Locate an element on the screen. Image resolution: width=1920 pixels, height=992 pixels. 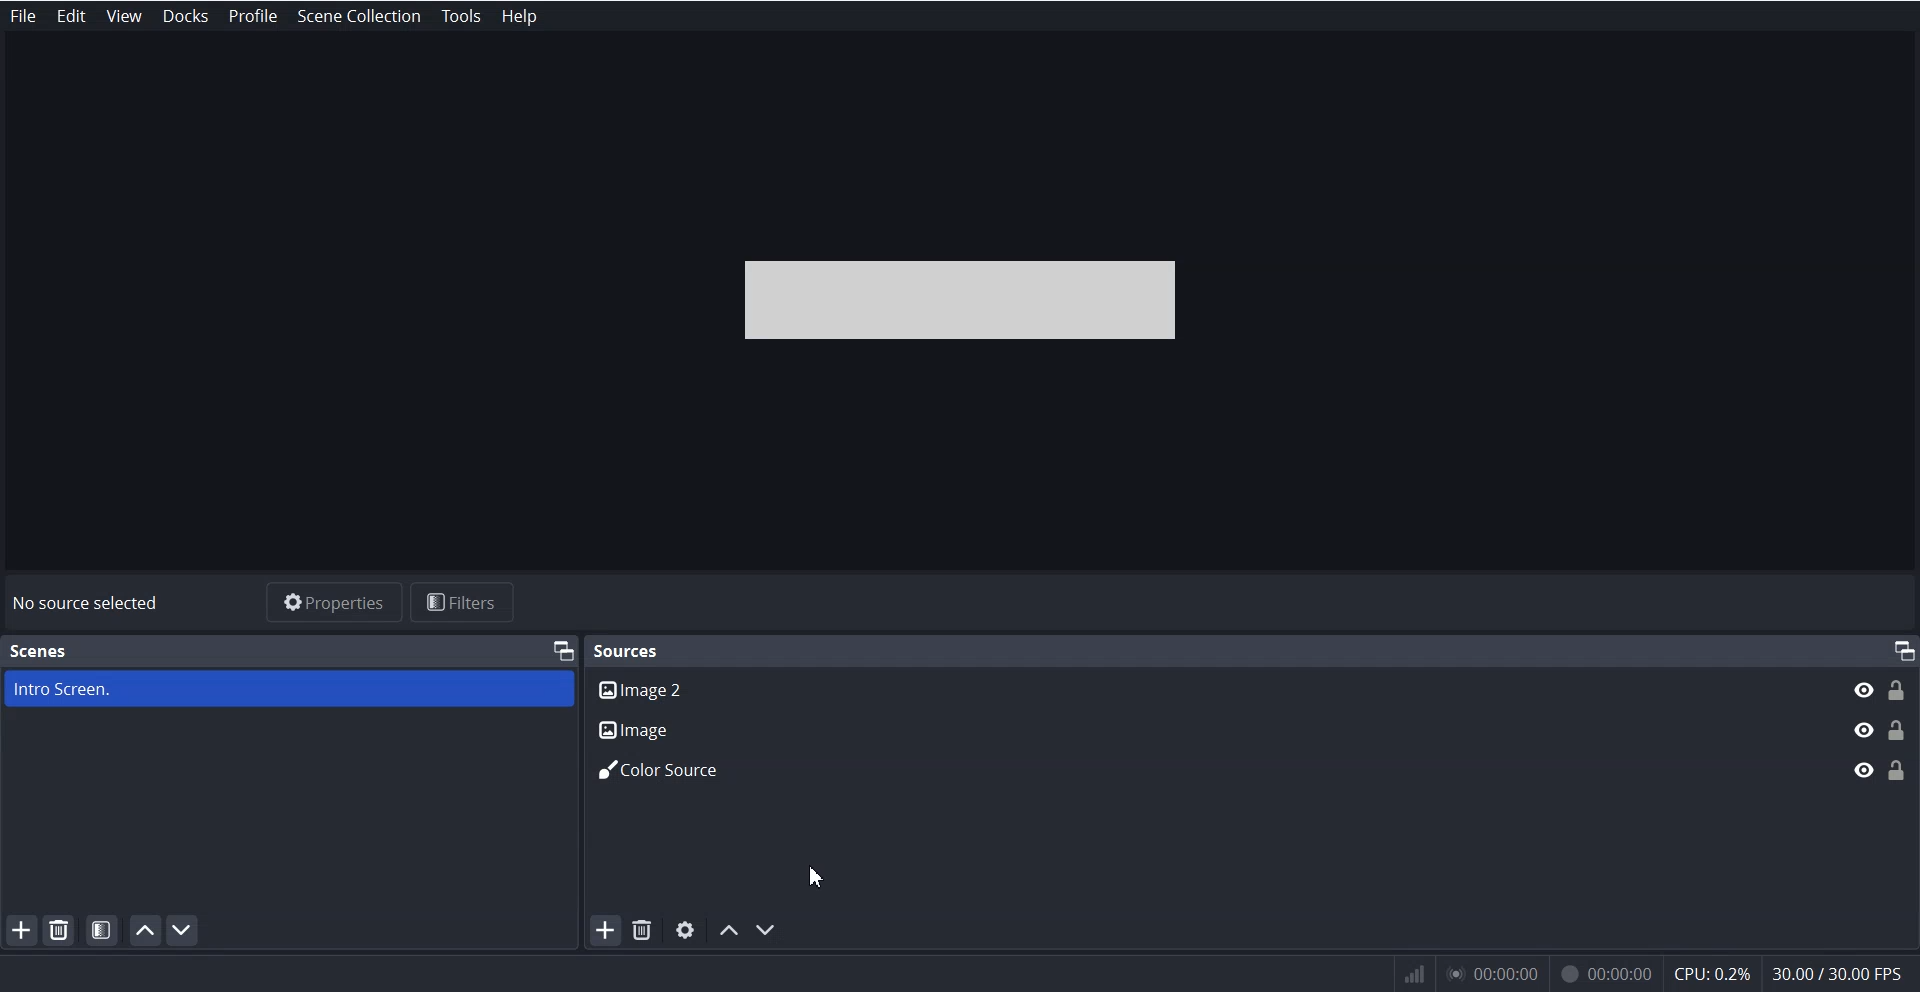
Scenes is located at coordinates (38, 651).